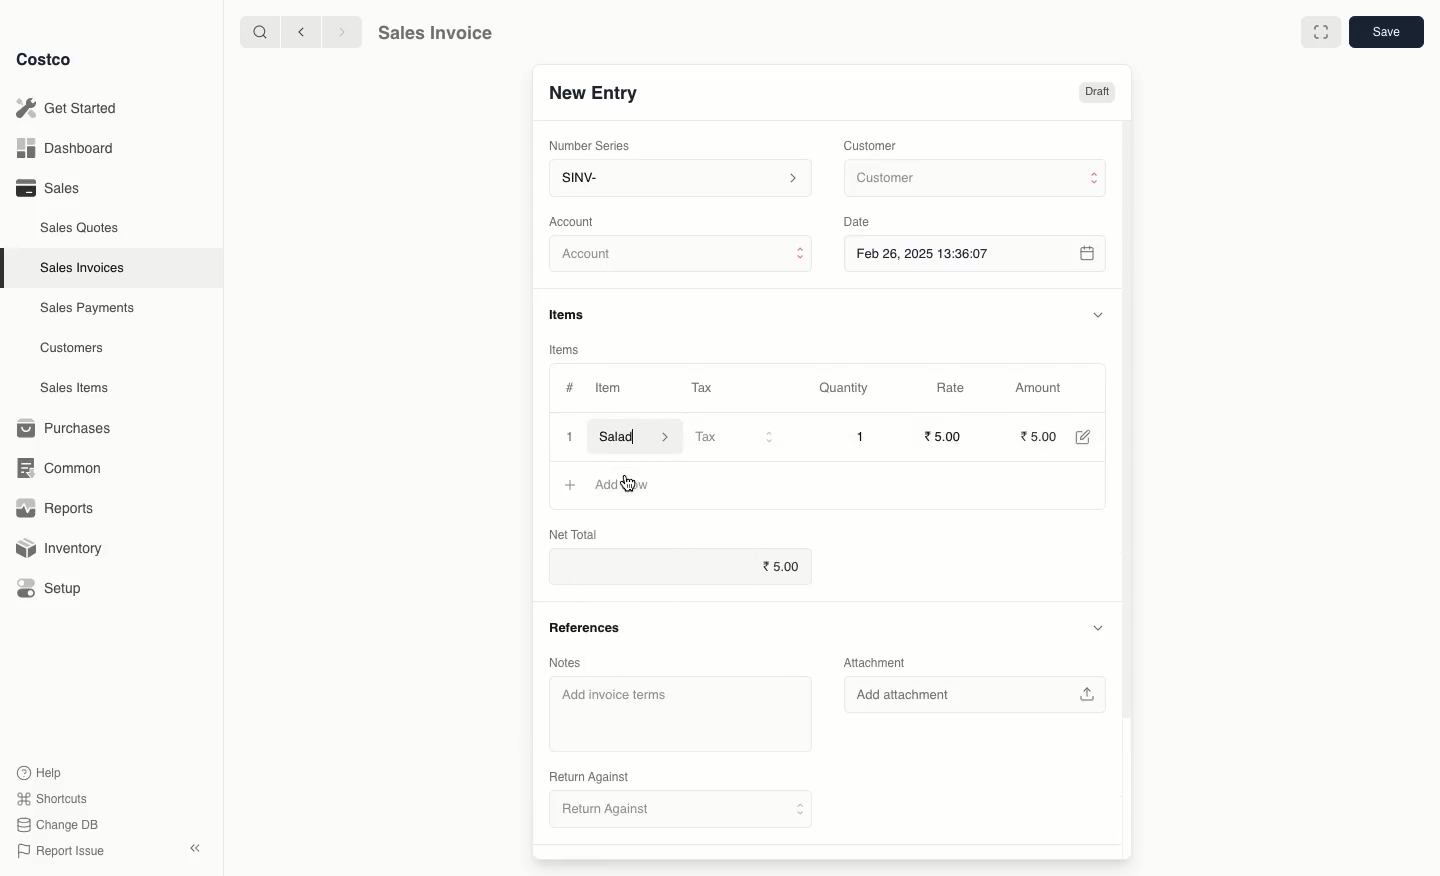  What do you see at coordinates (341, 33) in the screenshot?
I see `Forward` at bounding box center [341, 33].